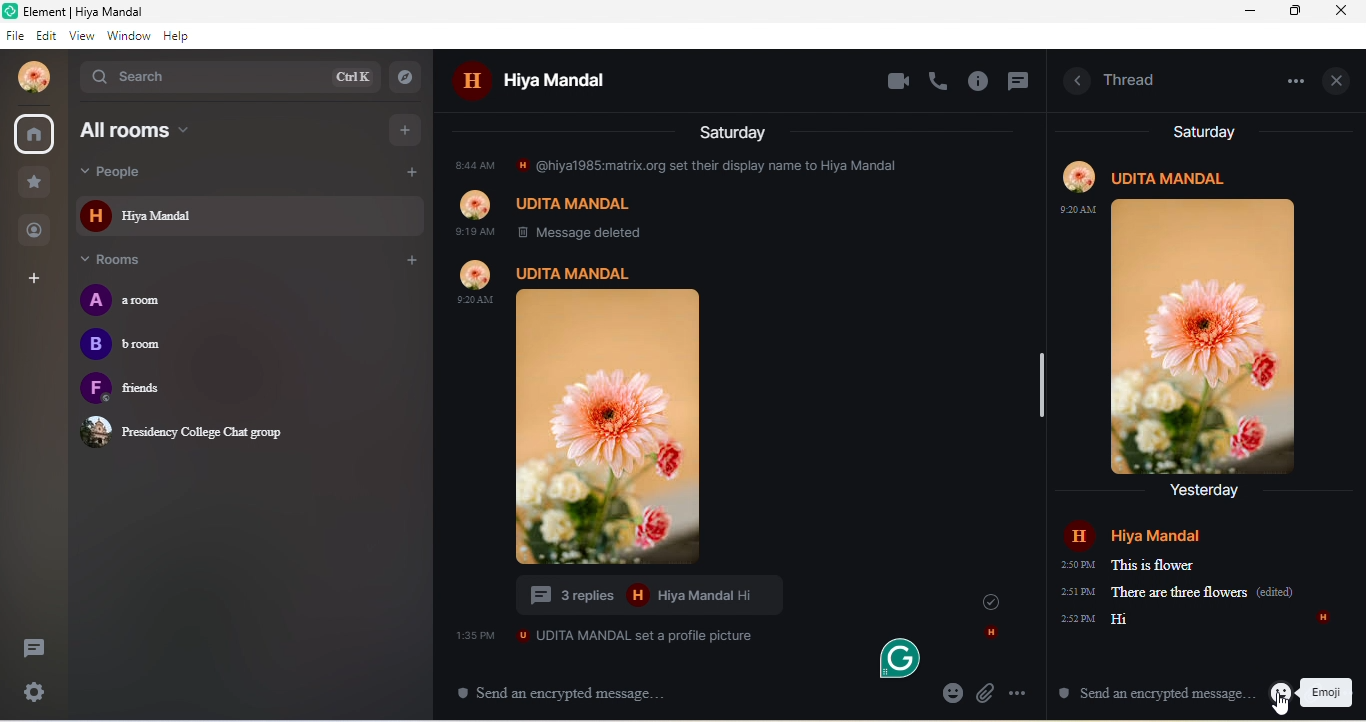 This screenshot has width=1366, height=722. I want to click on threads, so click(34, 648).